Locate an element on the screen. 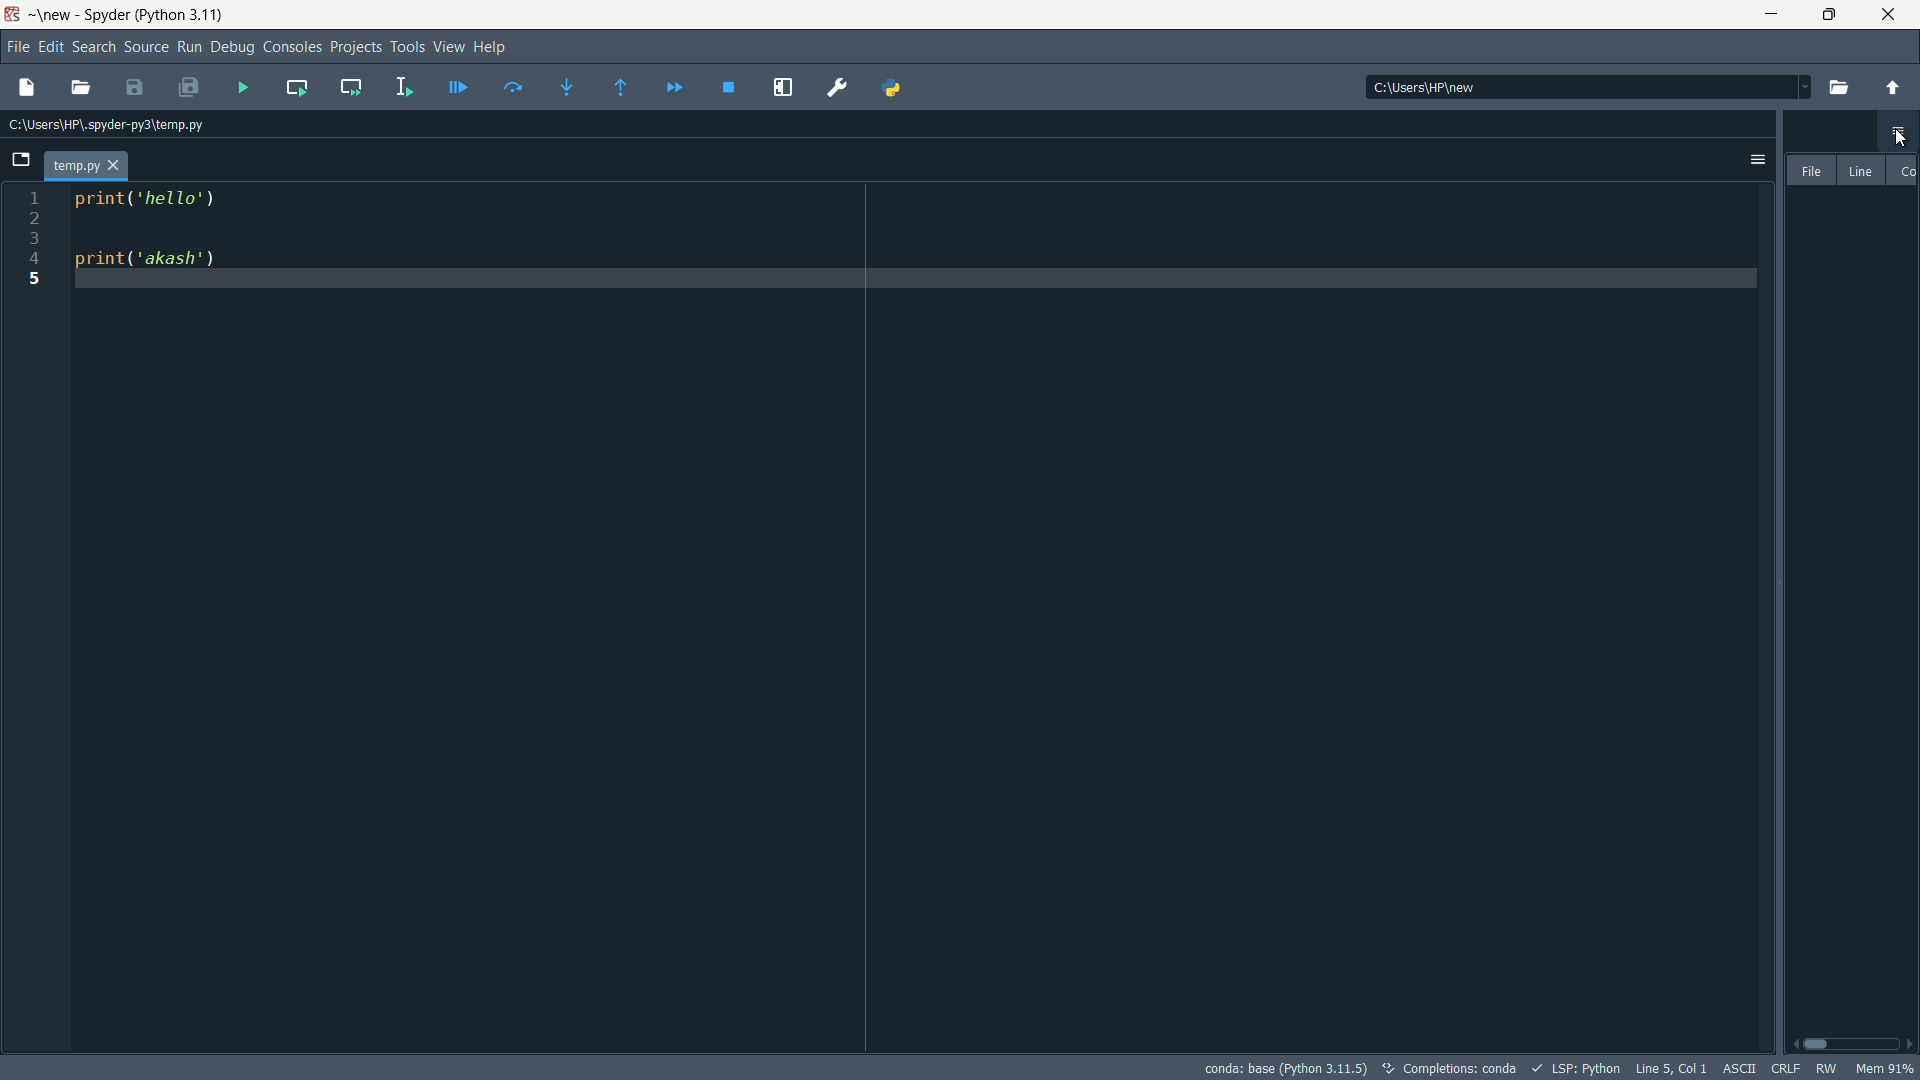 The image size is (1920, 1080). CRLF is located at coordinates (1782, 1069).